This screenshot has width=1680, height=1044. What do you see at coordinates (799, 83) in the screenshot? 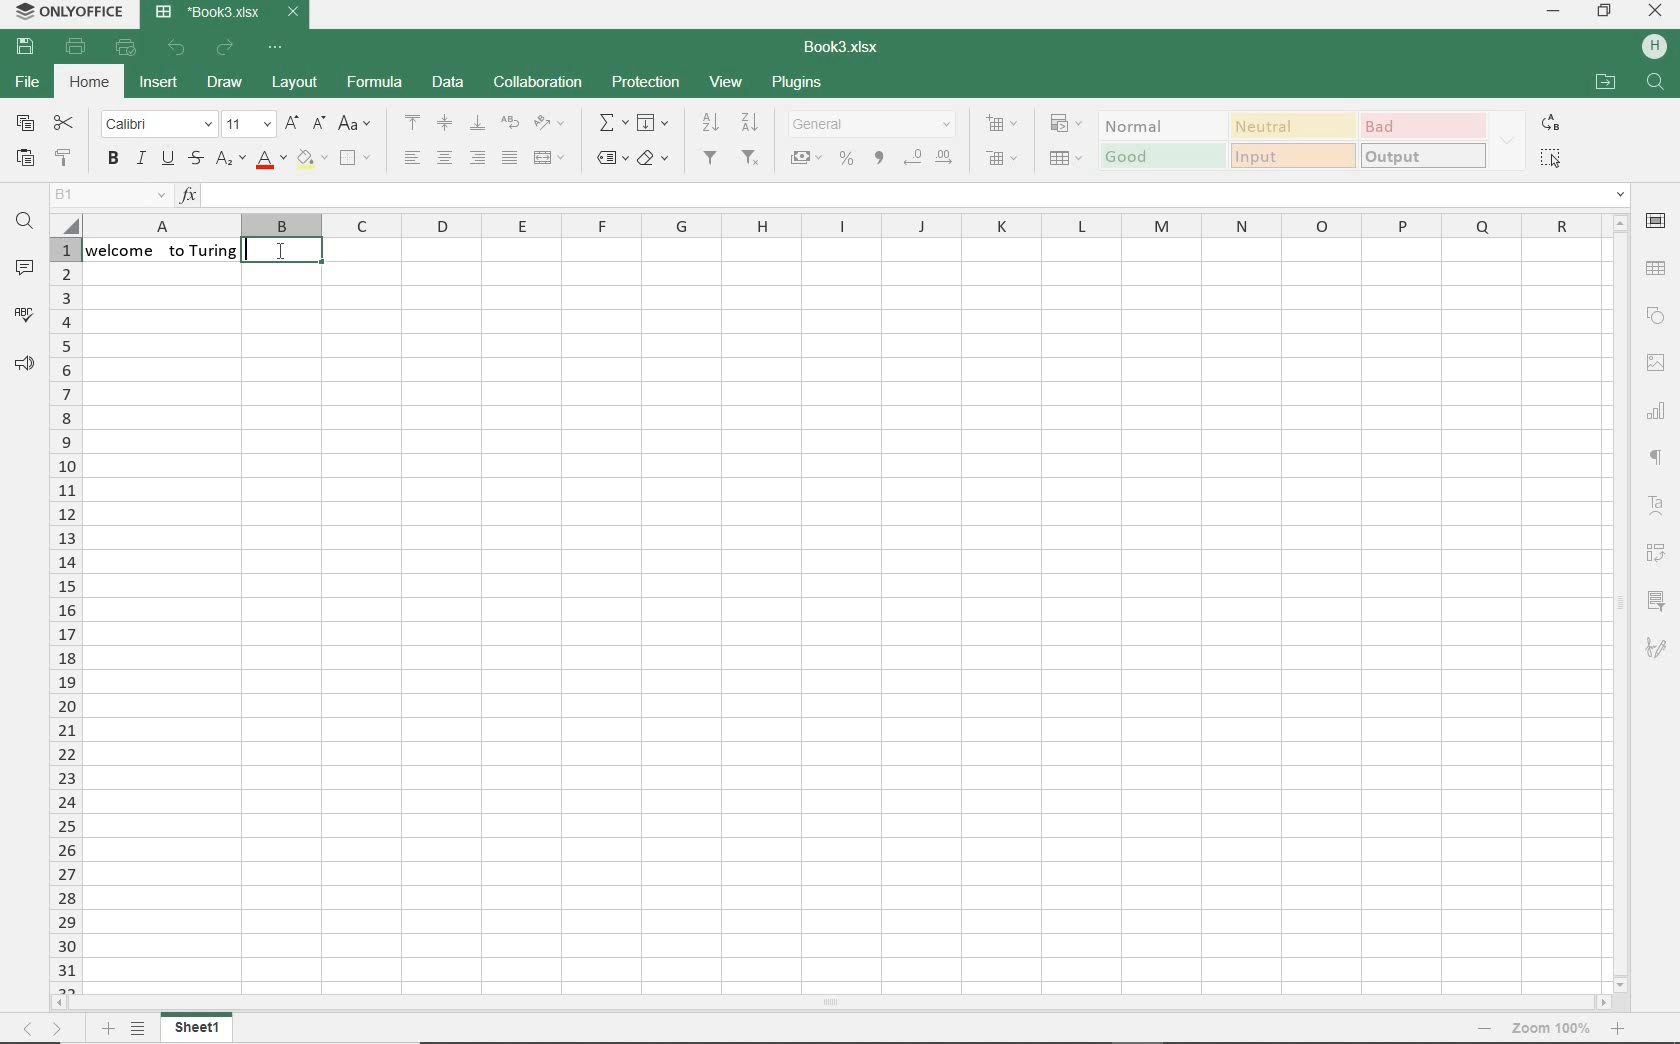
I see `plugins` at bounding box center [799, 83].